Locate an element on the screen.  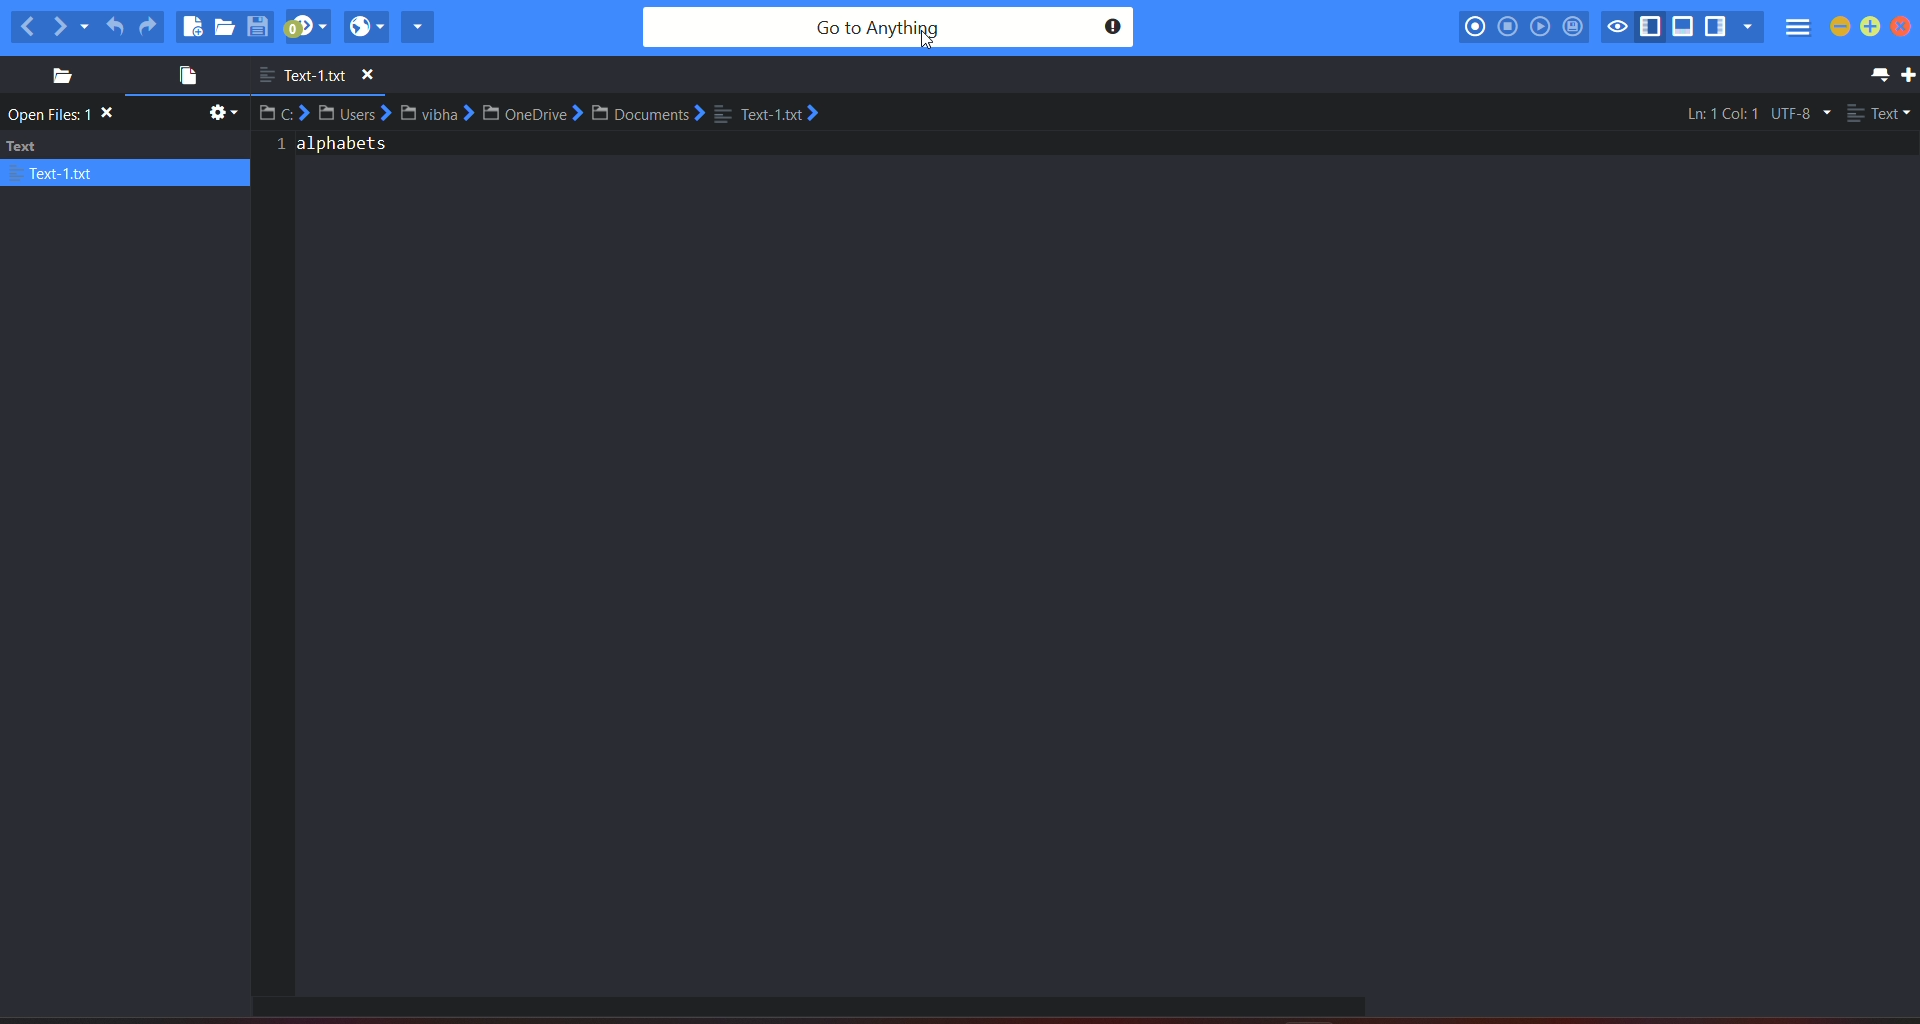
search bar is located at coordinates (887, 28).